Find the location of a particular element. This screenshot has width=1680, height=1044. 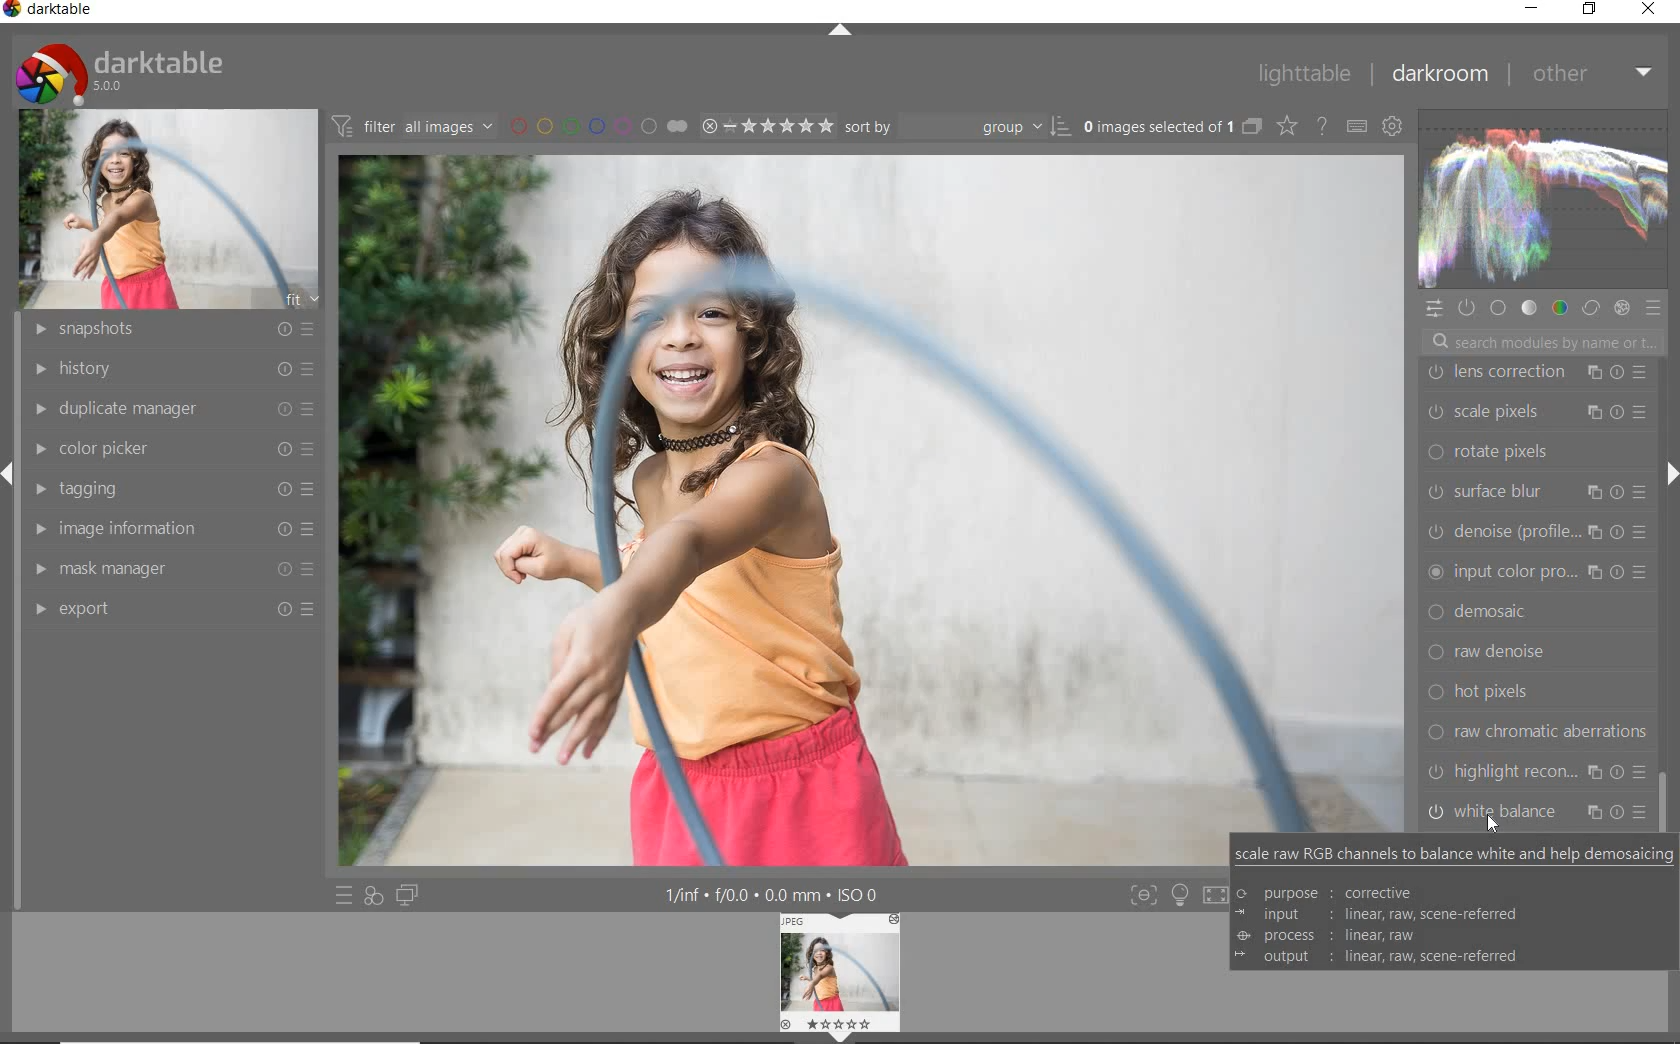

expand/collapse is located at coordinates (1665, 478).